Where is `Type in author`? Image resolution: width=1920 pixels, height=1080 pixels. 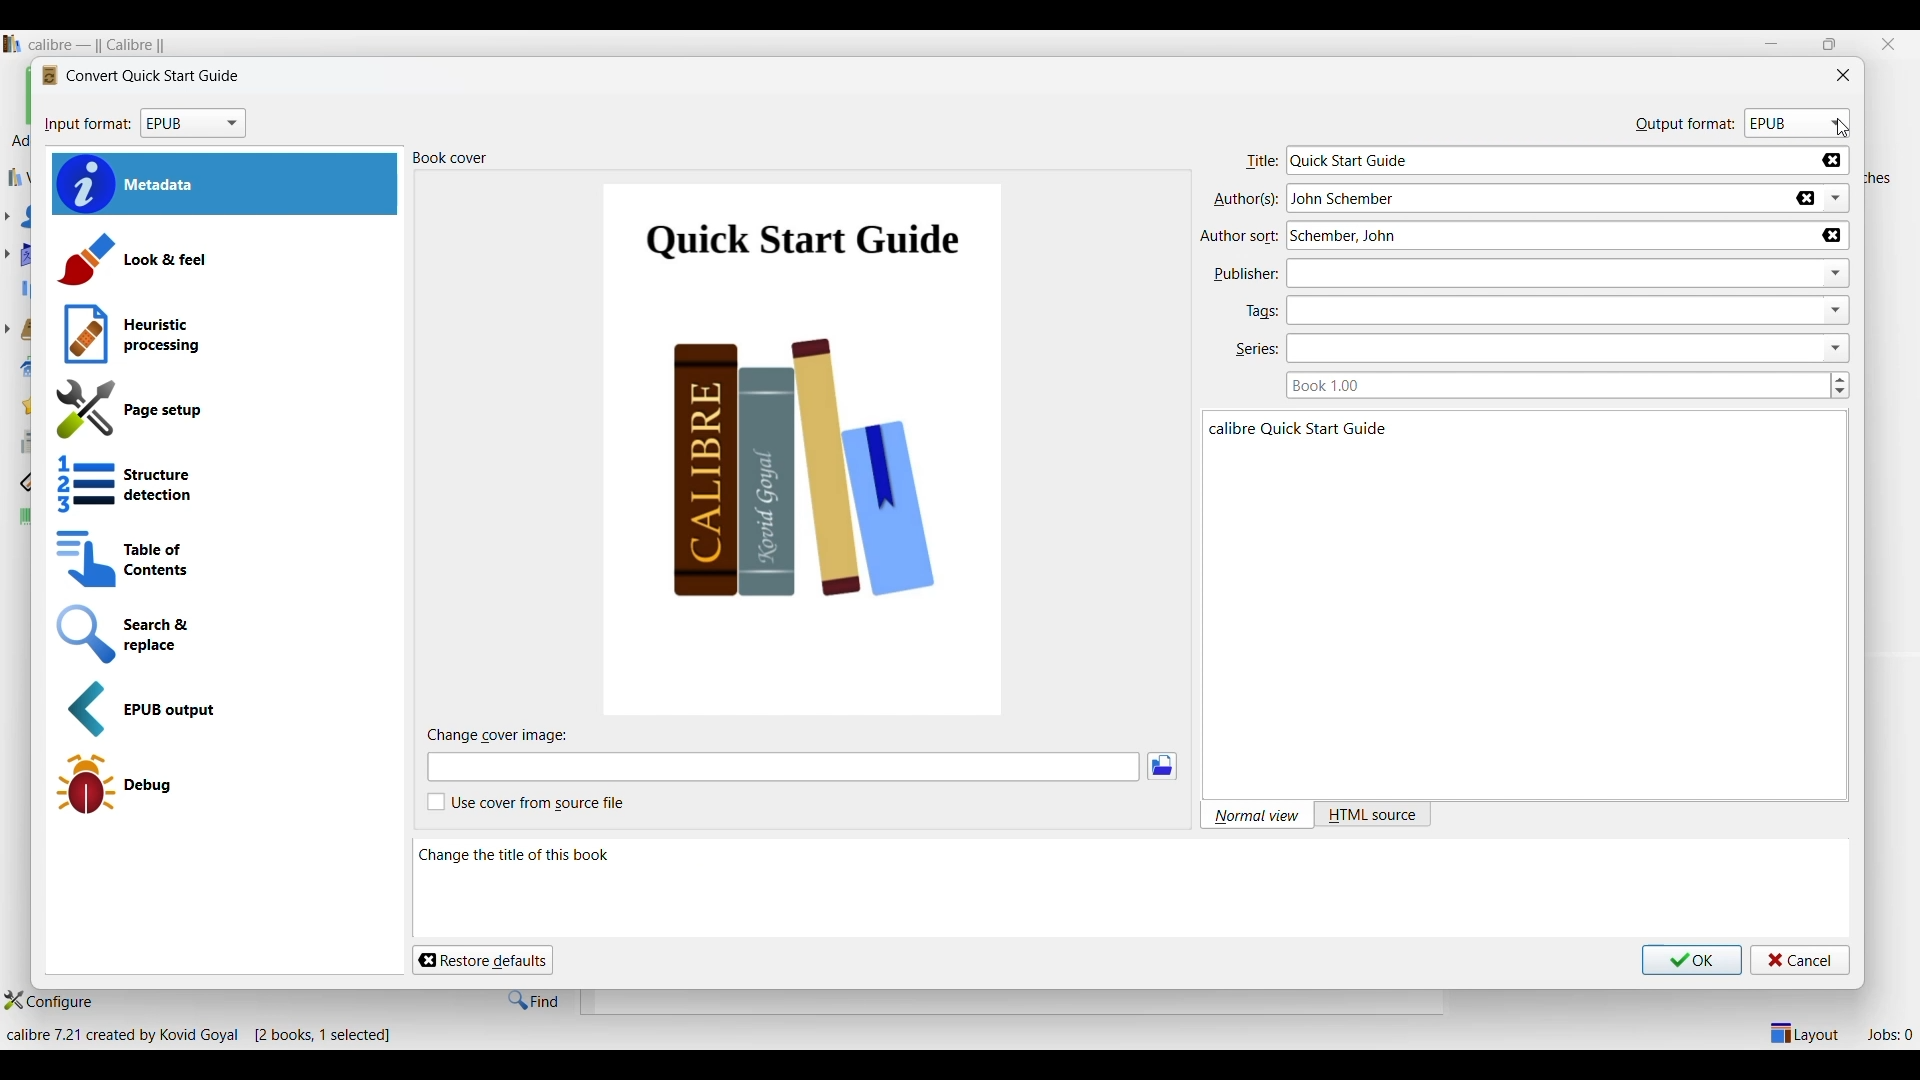 Type in author is located at coordinates (1496, 199).